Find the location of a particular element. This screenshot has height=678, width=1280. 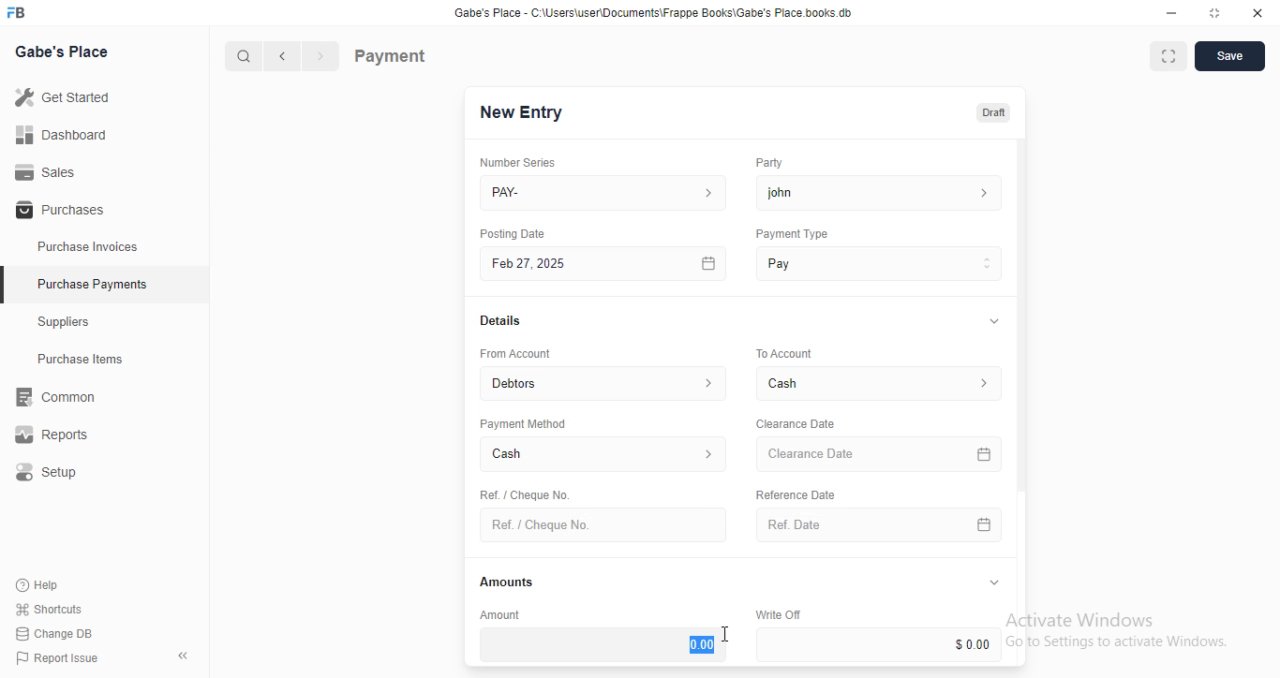

Suppliers is located at coordinates (70, 324).